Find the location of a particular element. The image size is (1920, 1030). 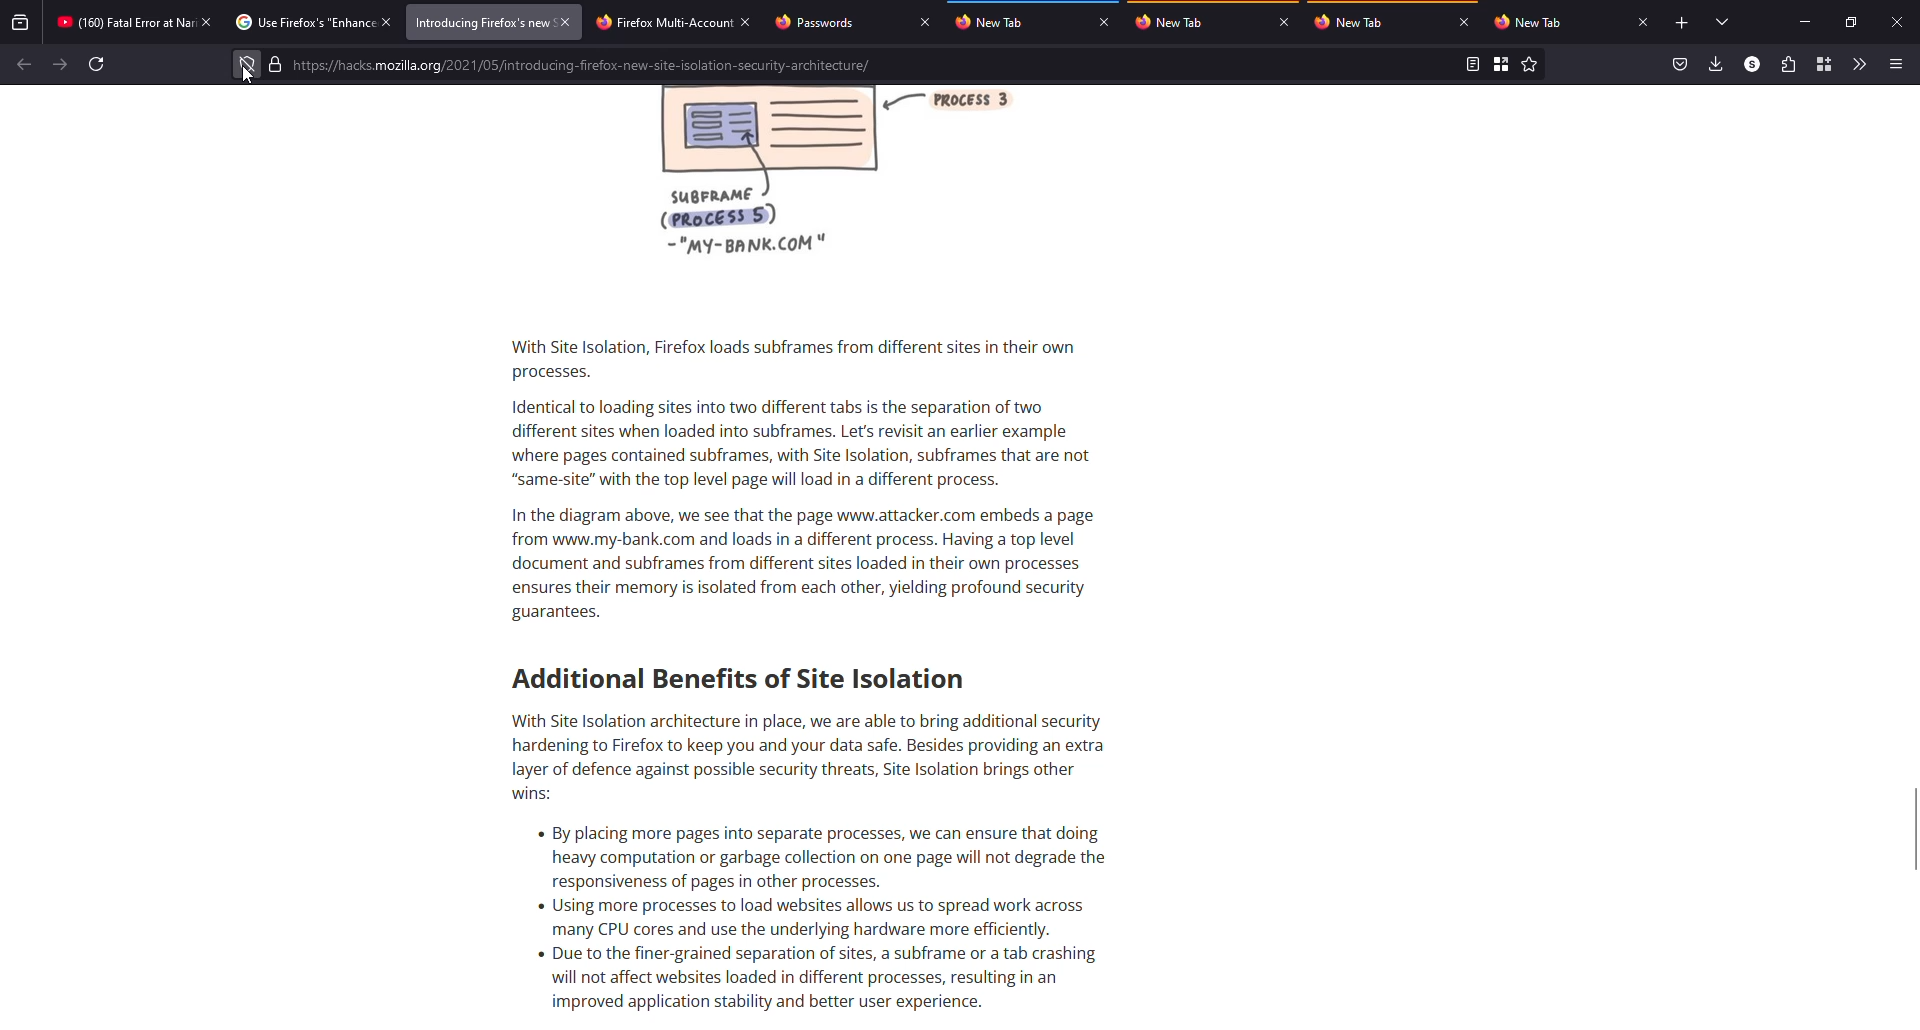

read is located at coordinates (1471, 64).